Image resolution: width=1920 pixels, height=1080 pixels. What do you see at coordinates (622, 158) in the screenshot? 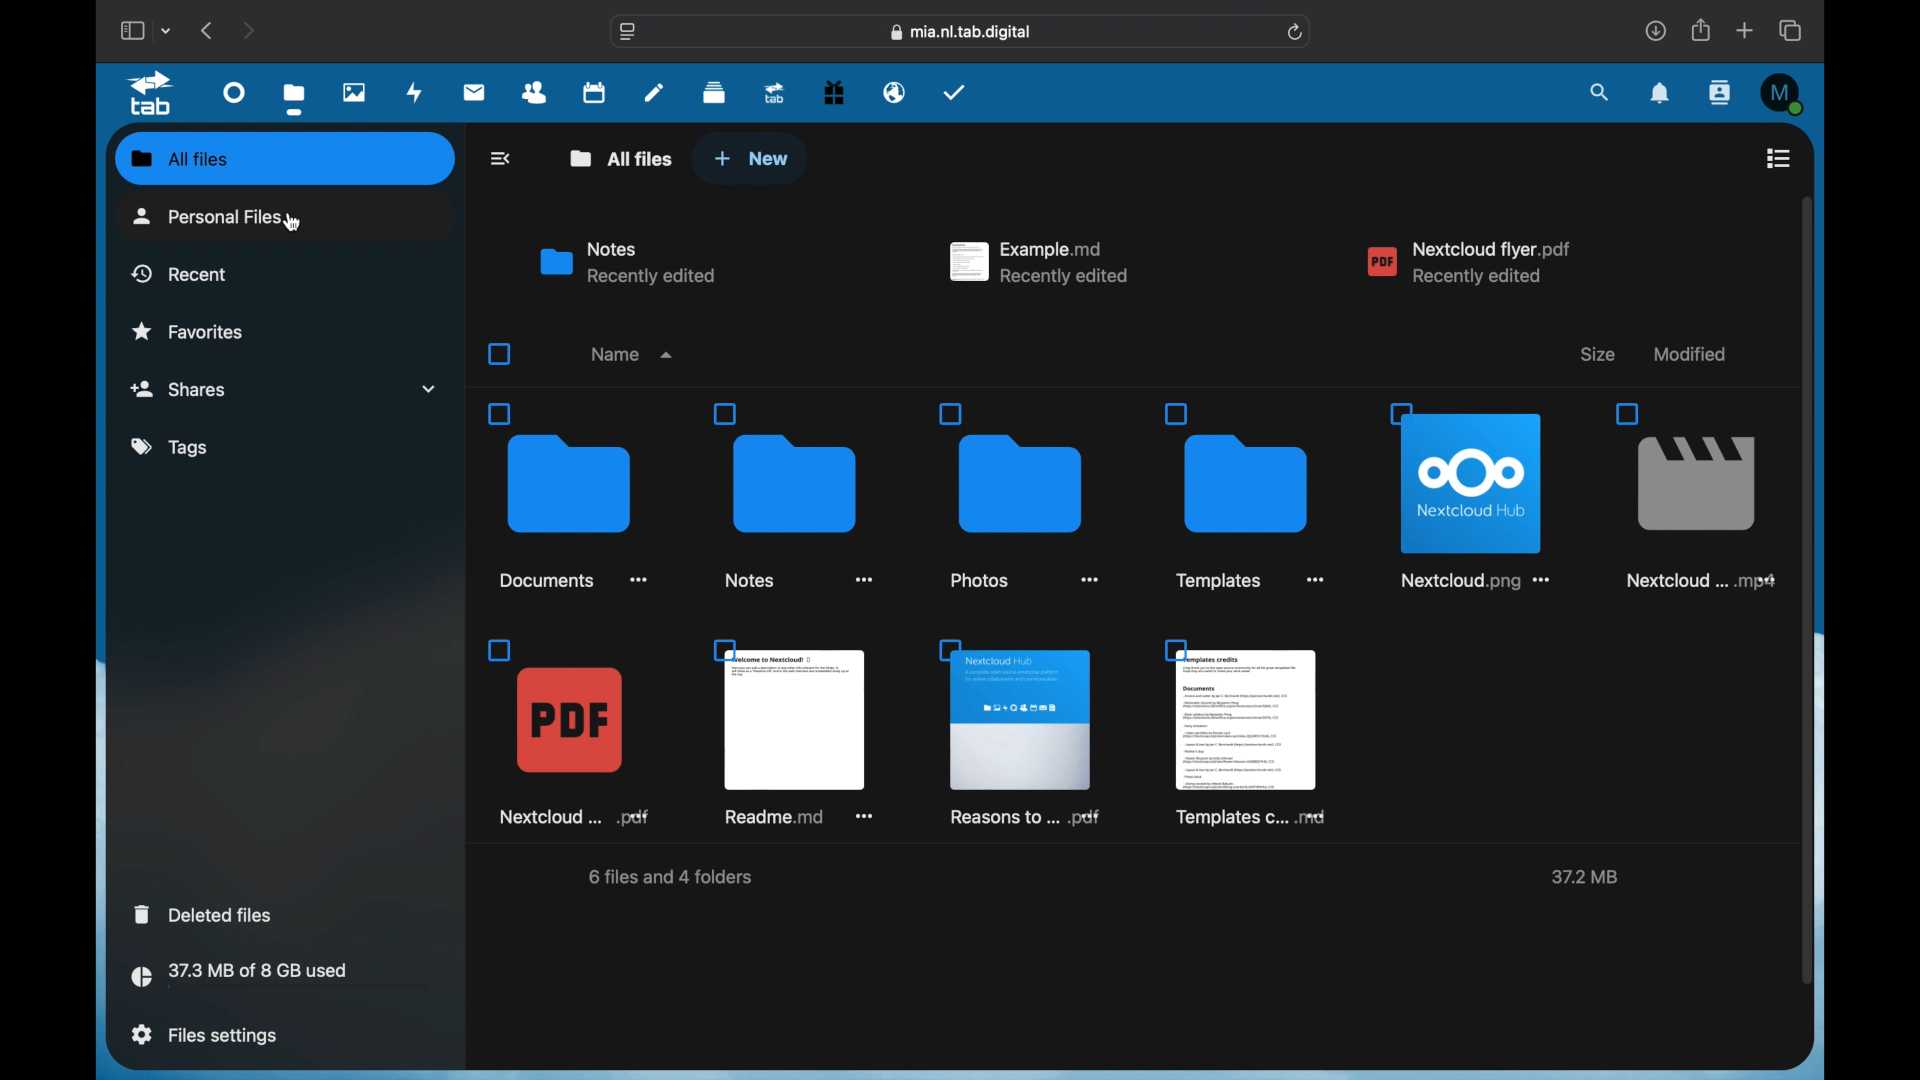
I see `all files` at bounding box center [622, 158].